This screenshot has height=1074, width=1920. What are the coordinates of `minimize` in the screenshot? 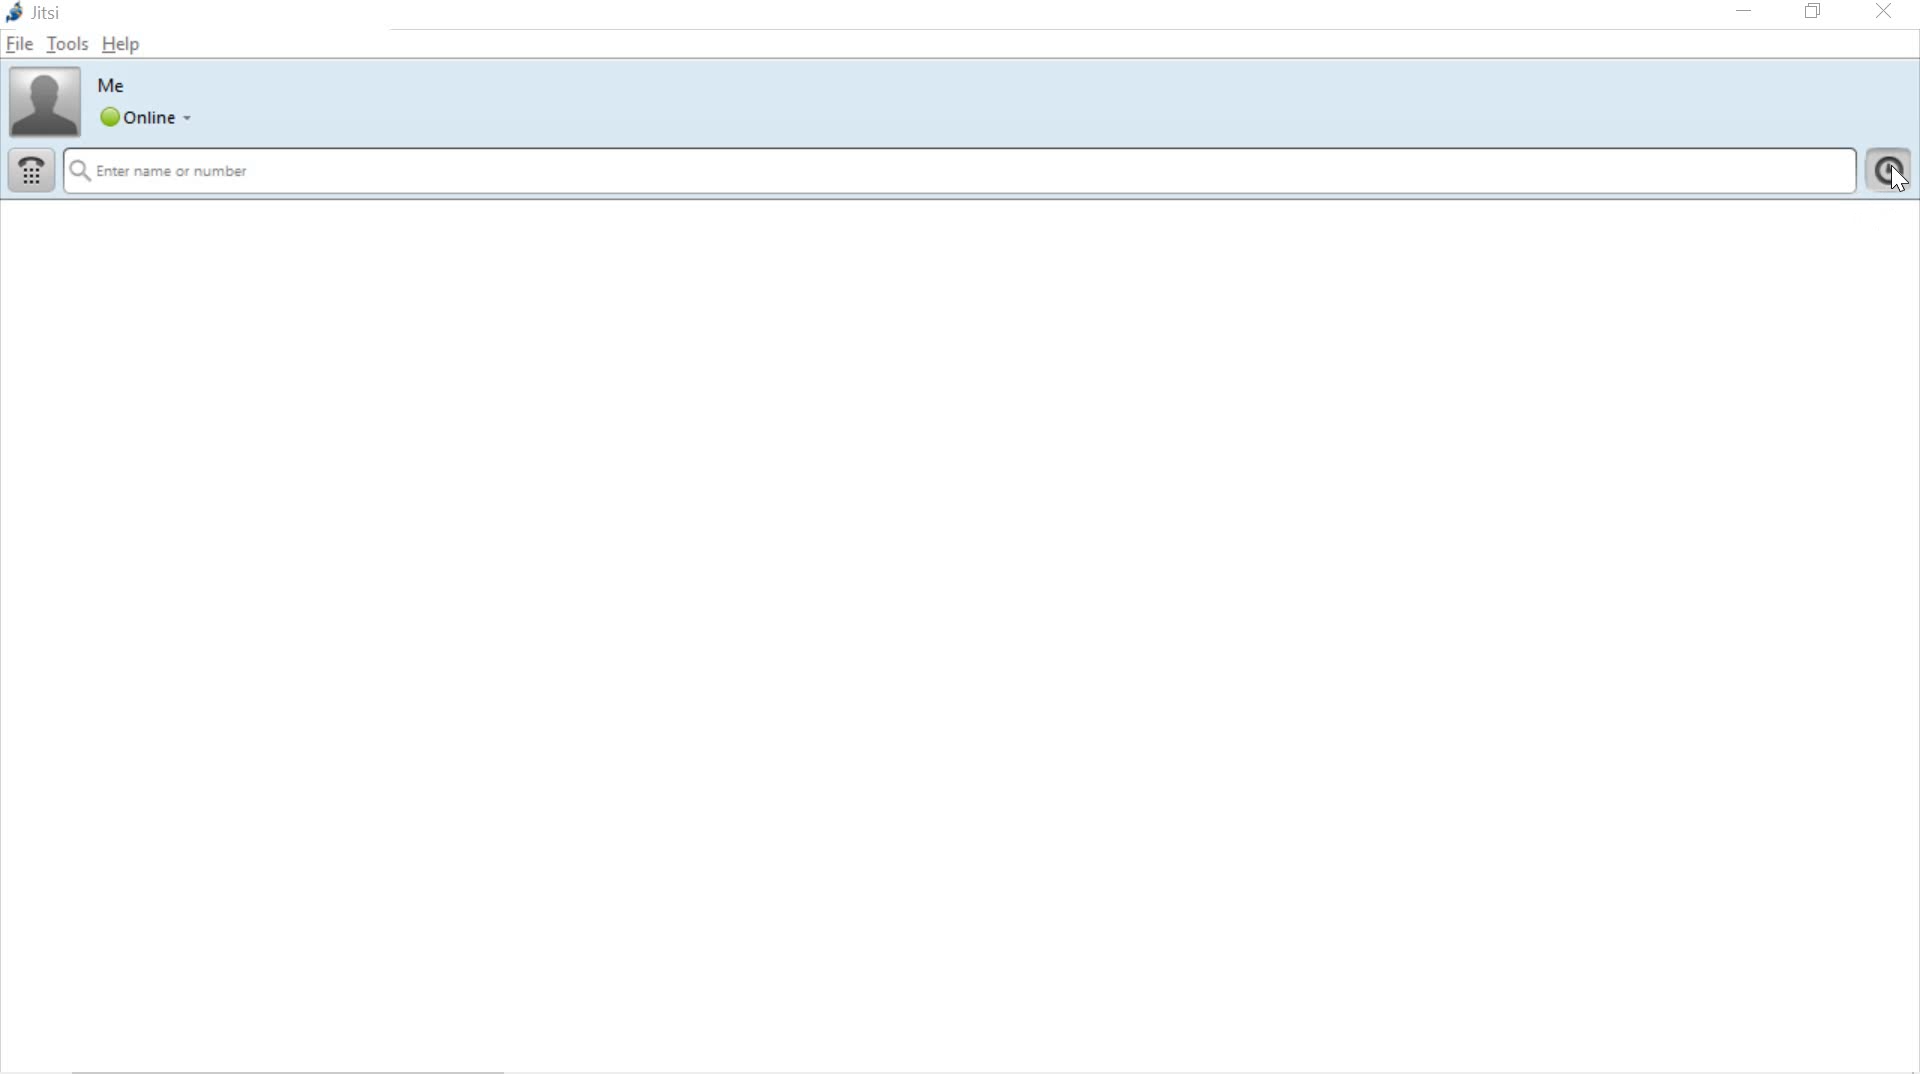 It's located at (1747, 11).